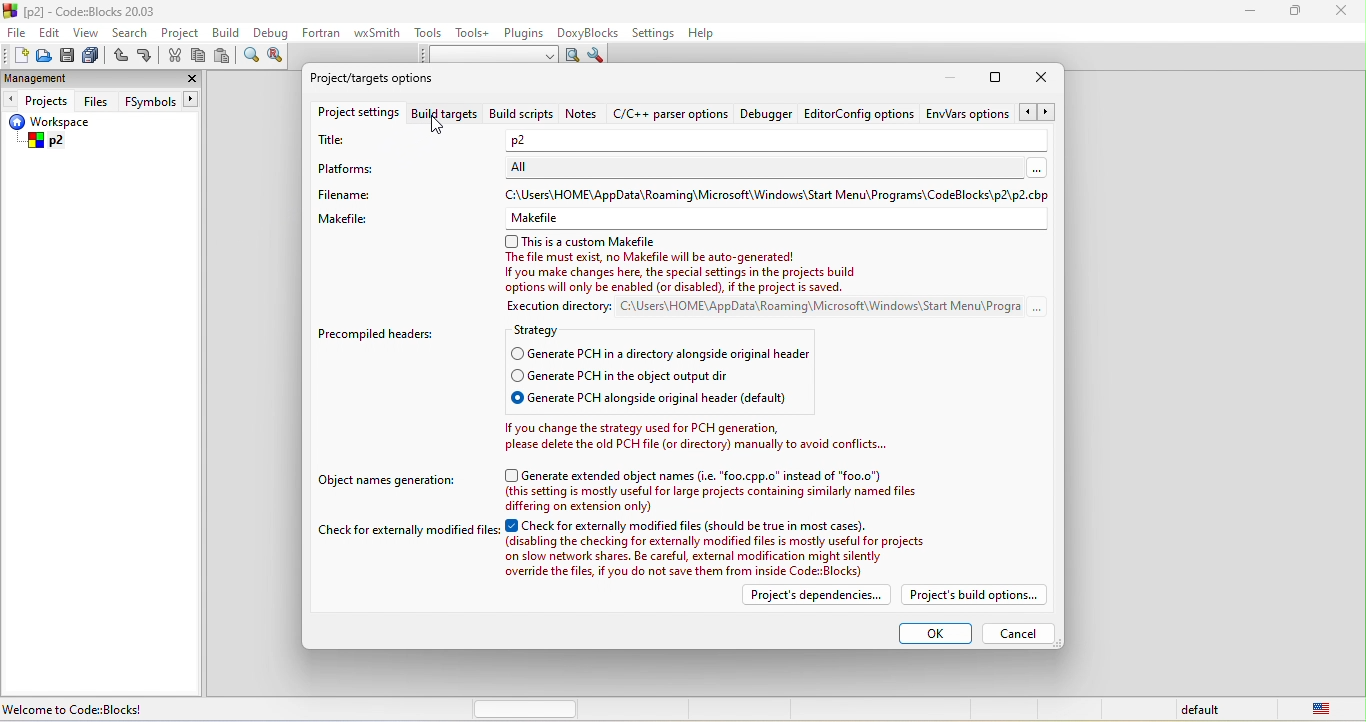 This screenshot has height=722, width=1366. What do you see at coordinates (526, 709) in the screenshot?
I see `horizontal scroll bar` at bounding box center [526, 709].